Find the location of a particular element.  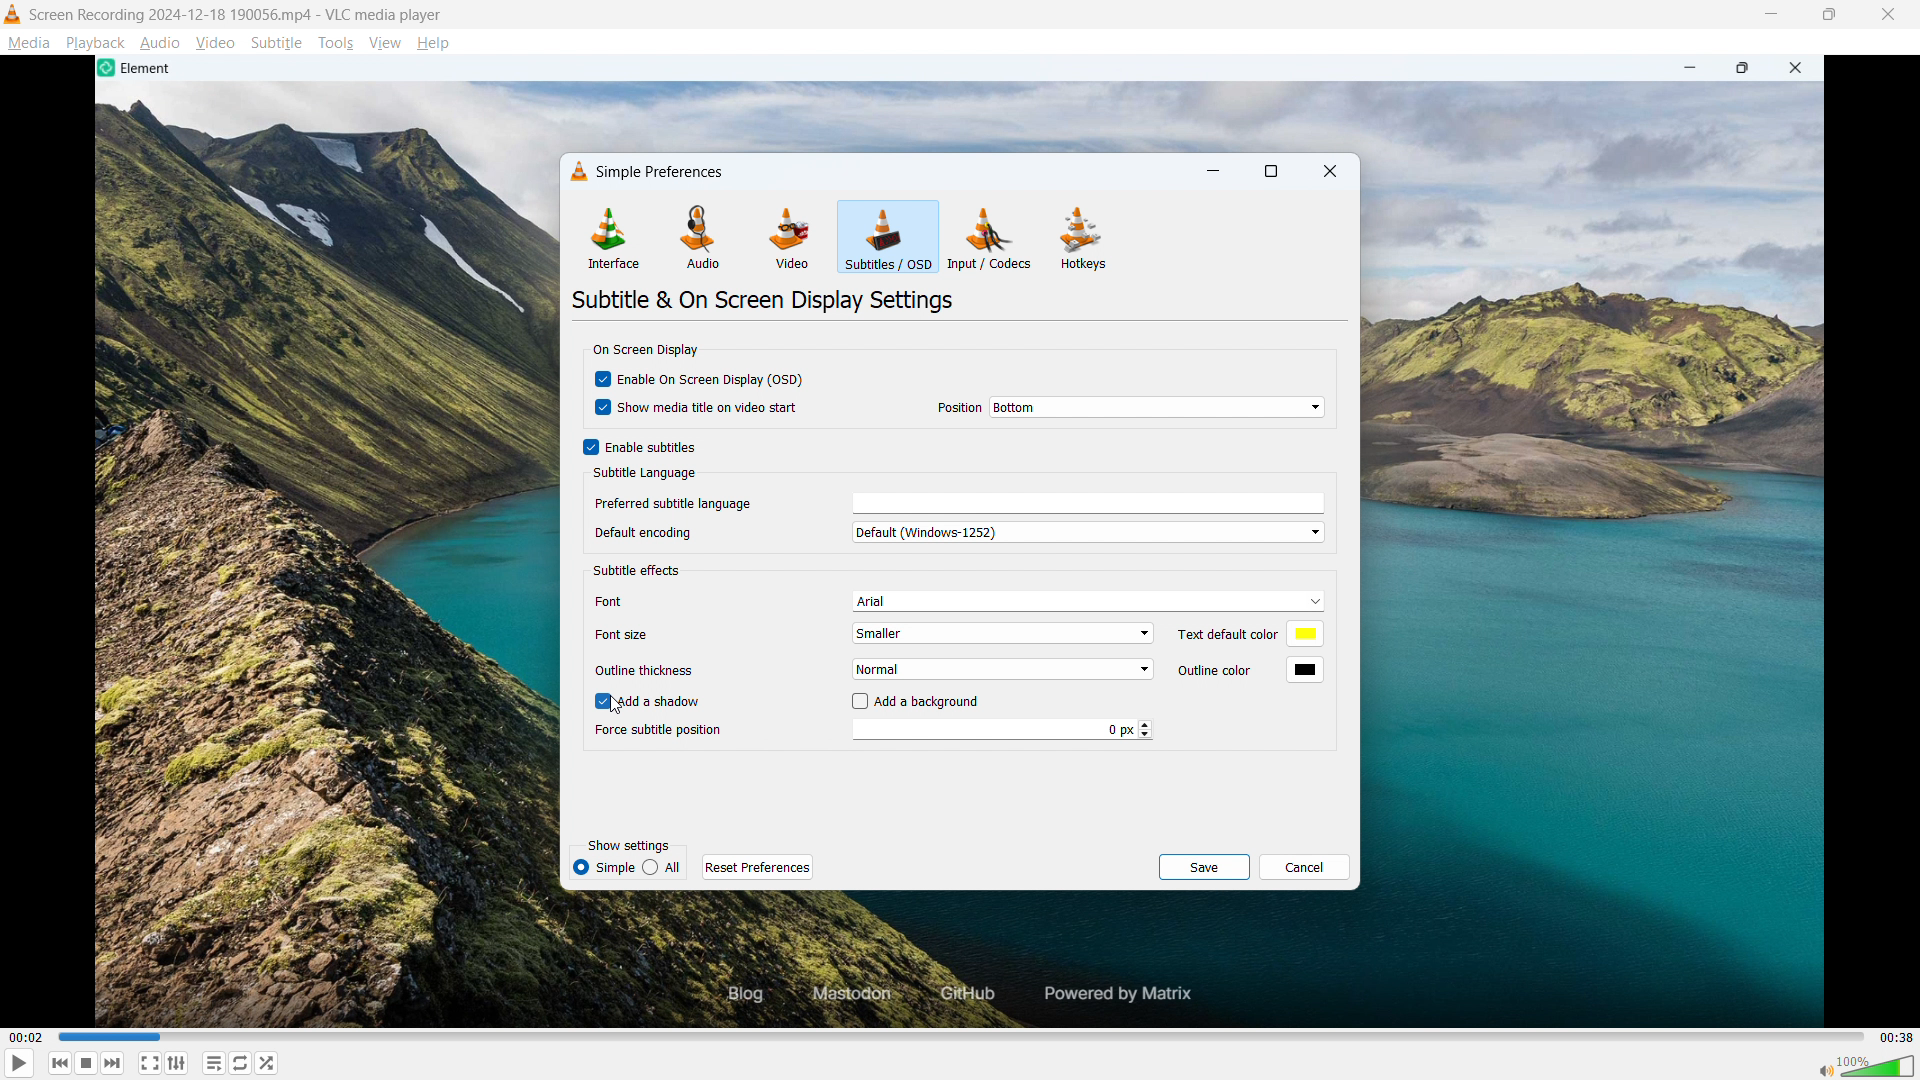

Element is located at coordinates (139, 69).